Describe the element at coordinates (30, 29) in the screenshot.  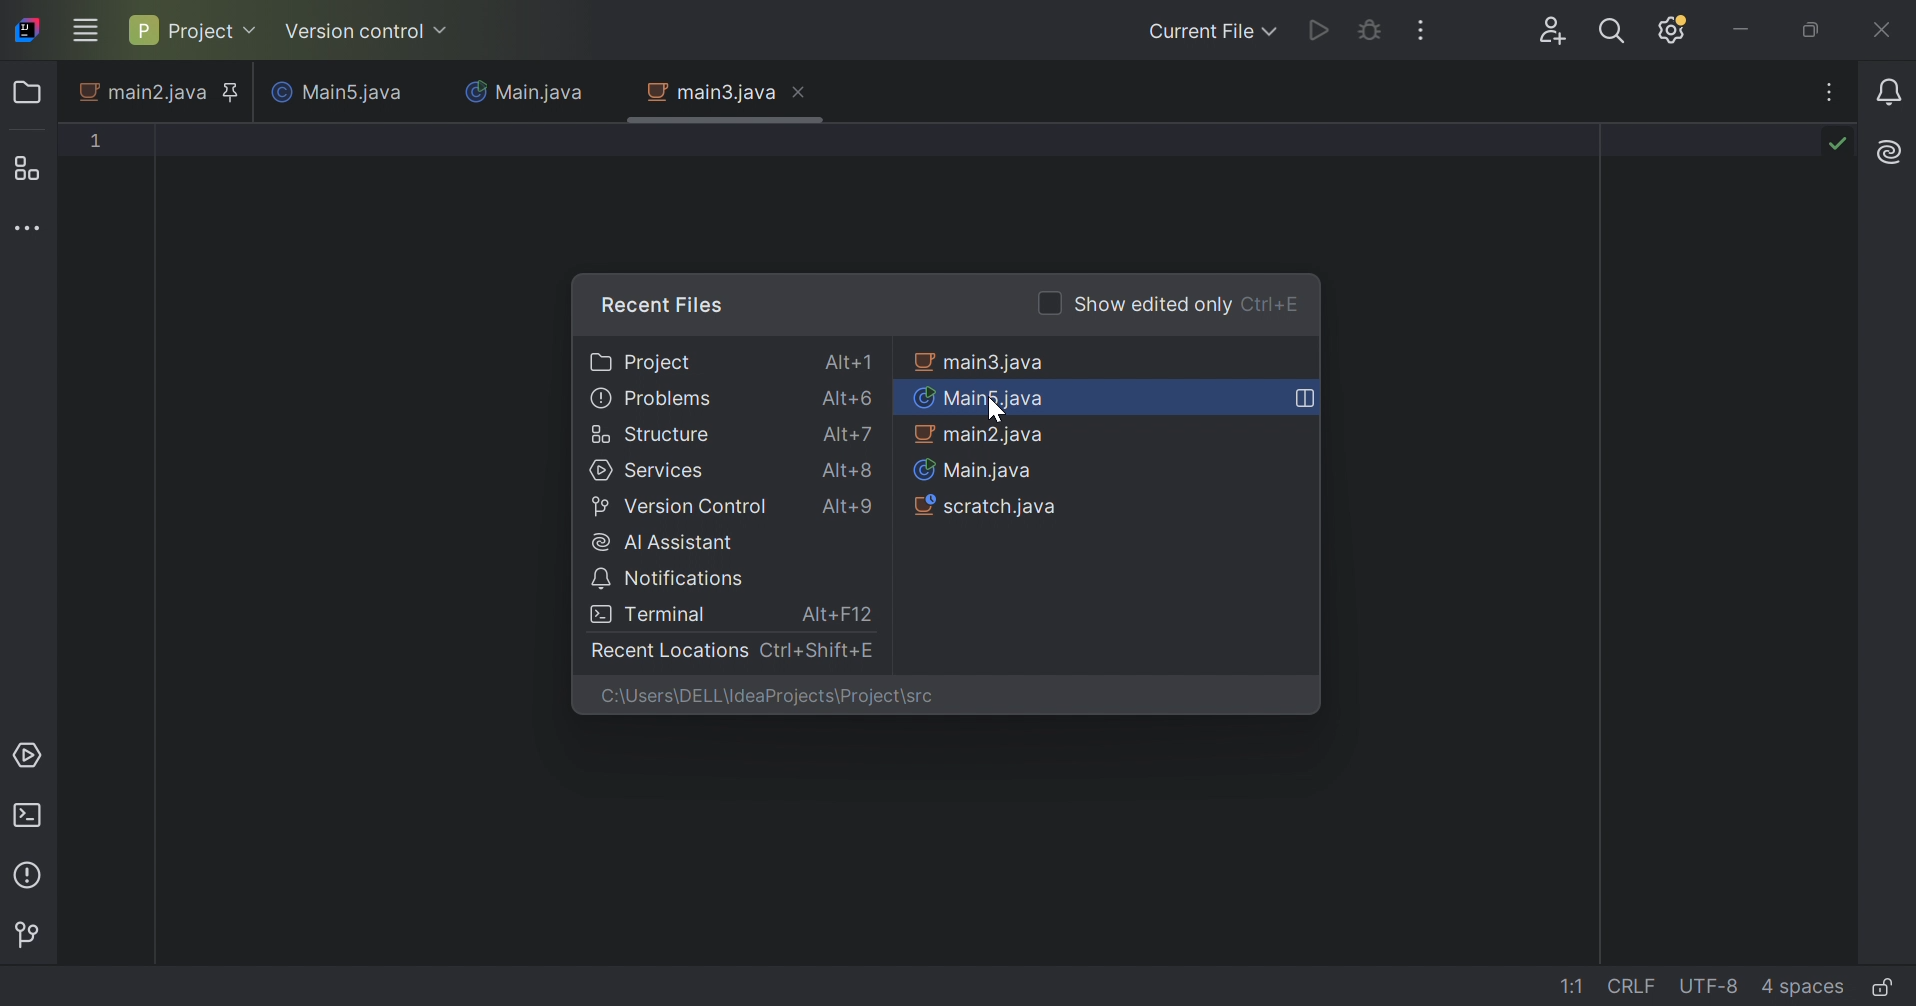
I see `IntelliJ IDEA icon` at that location.